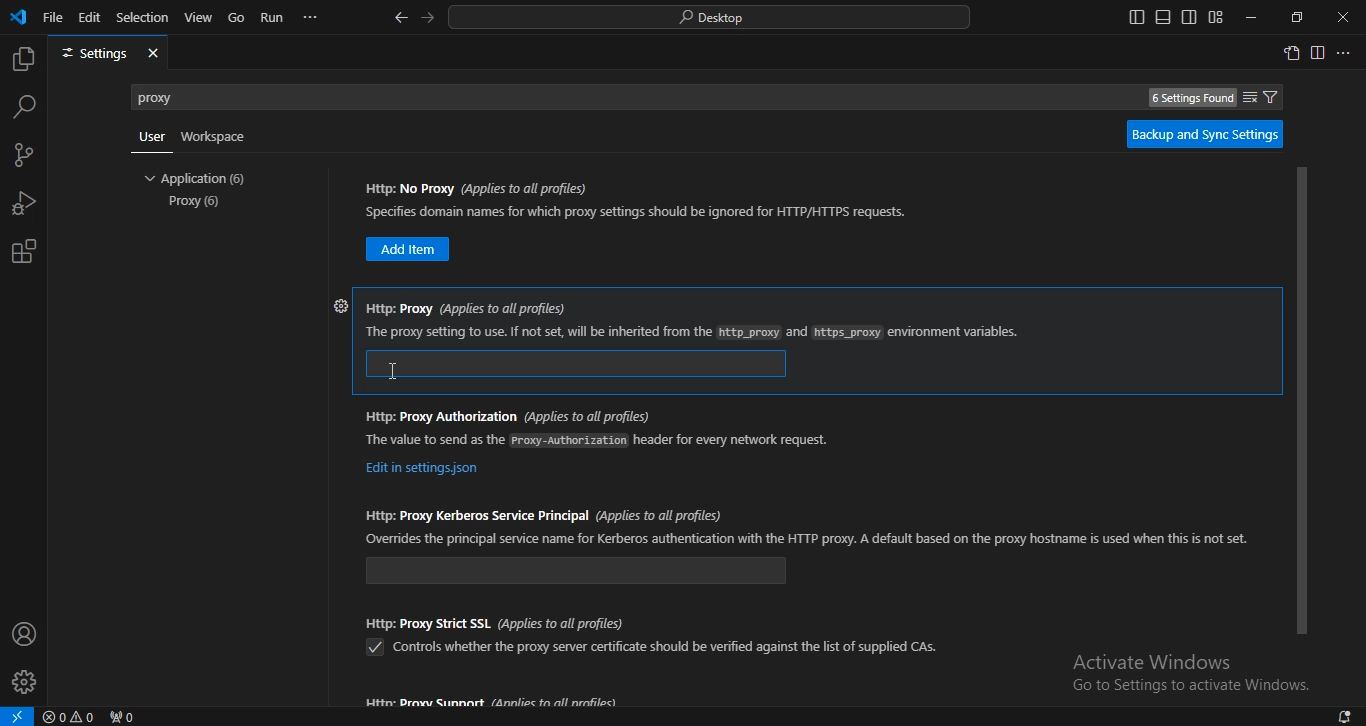 This screenshot has width=1366, height=726. Describe the element at coordinates (808, 539) in the screenshot. I see `https: proxy kerberos service principal` at that location.